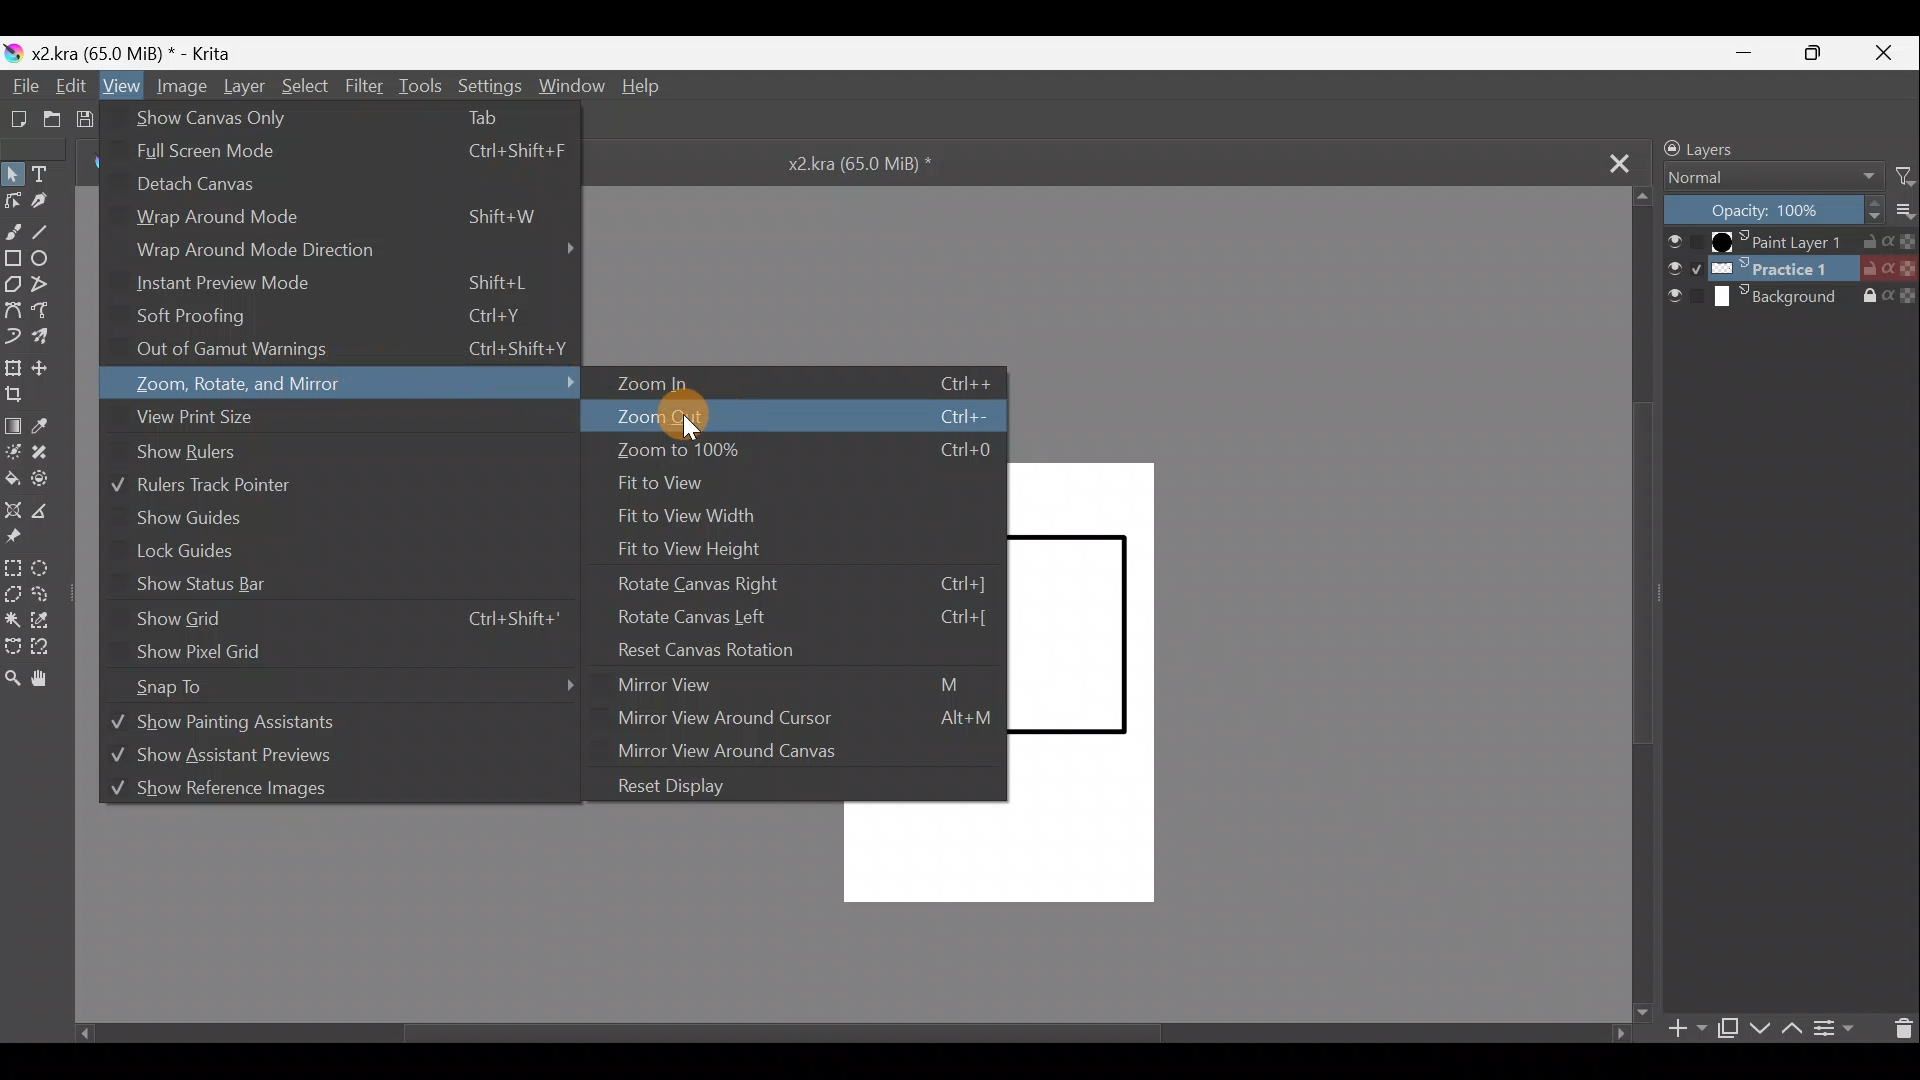 The height and width of the screenshot is (1080, 1920). I want to click on Zoom In, so click(806, 384).